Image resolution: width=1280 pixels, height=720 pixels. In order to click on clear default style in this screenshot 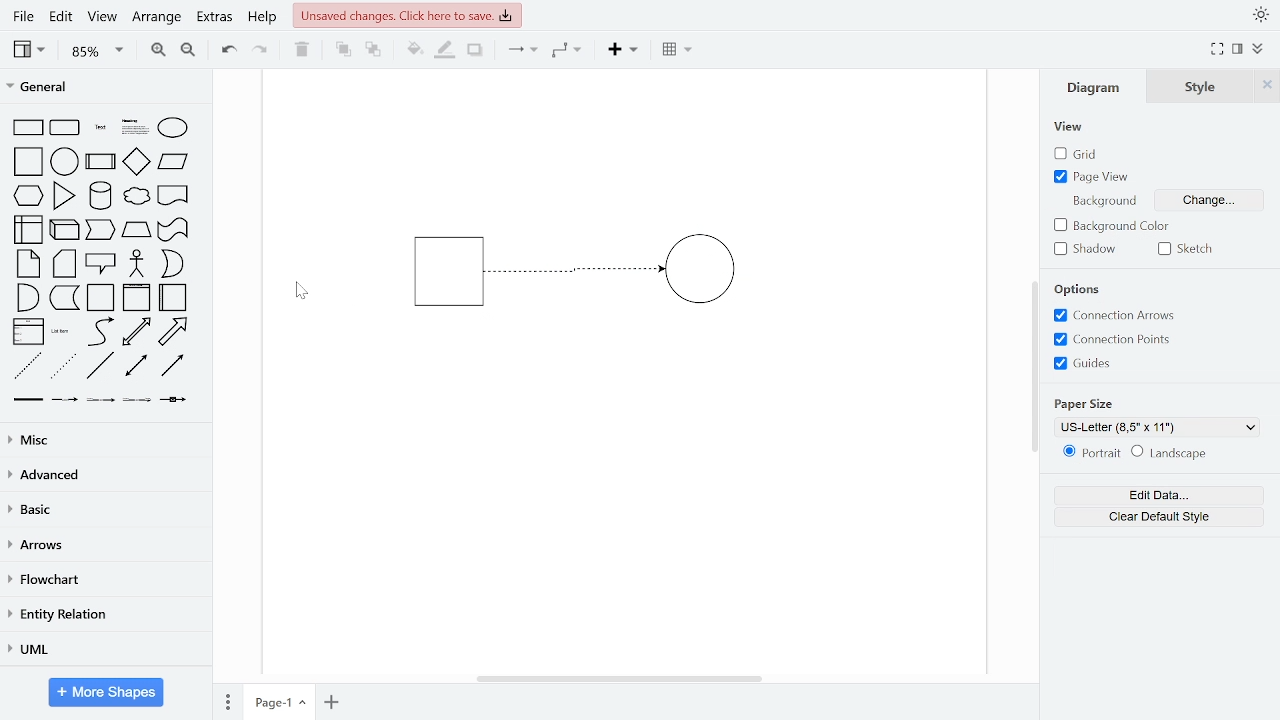, I will do `click(1159, 517)`.